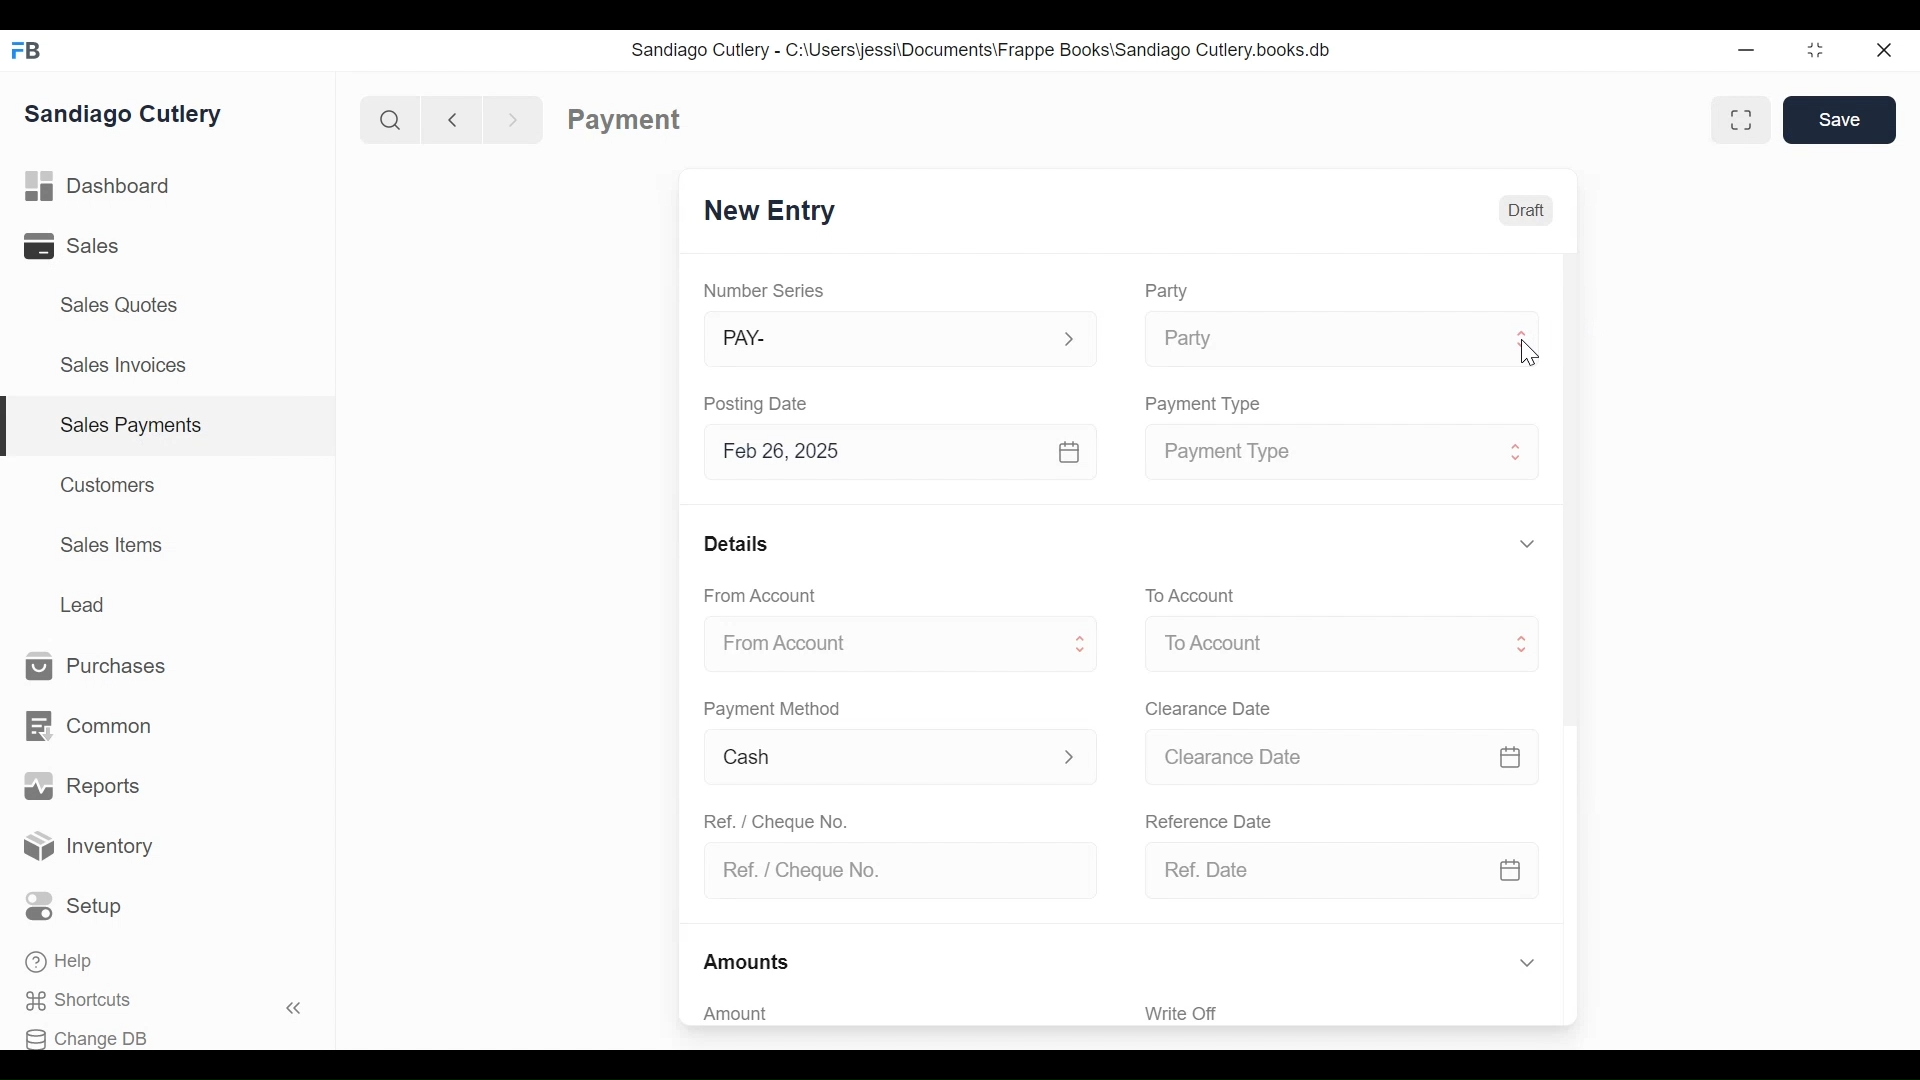 This screenshot has width=1920, height=1080. What do you see at coordinates (1316, 339) in the screenshot?
I see `Party` at bounding box center [1316, 339].